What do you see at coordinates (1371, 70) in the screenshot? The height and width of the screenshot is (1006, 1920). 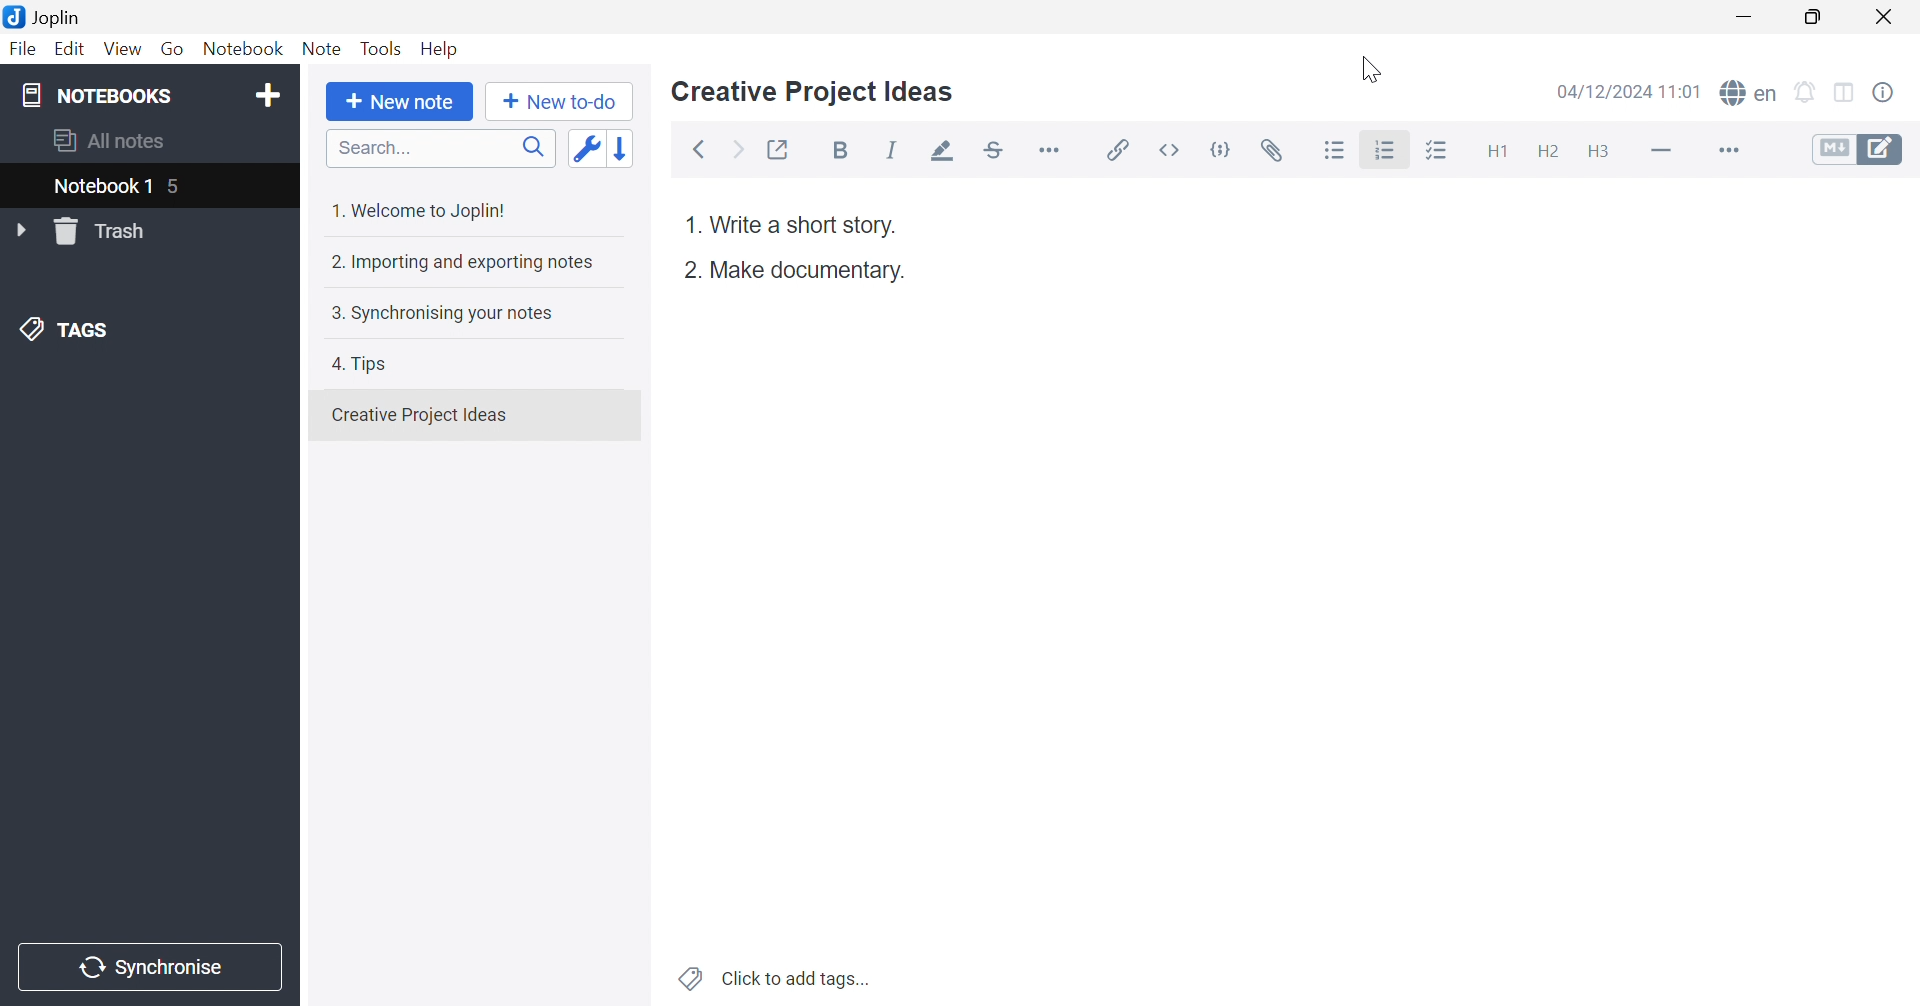 I see `Cursor` at bounding box center [1371, 70].